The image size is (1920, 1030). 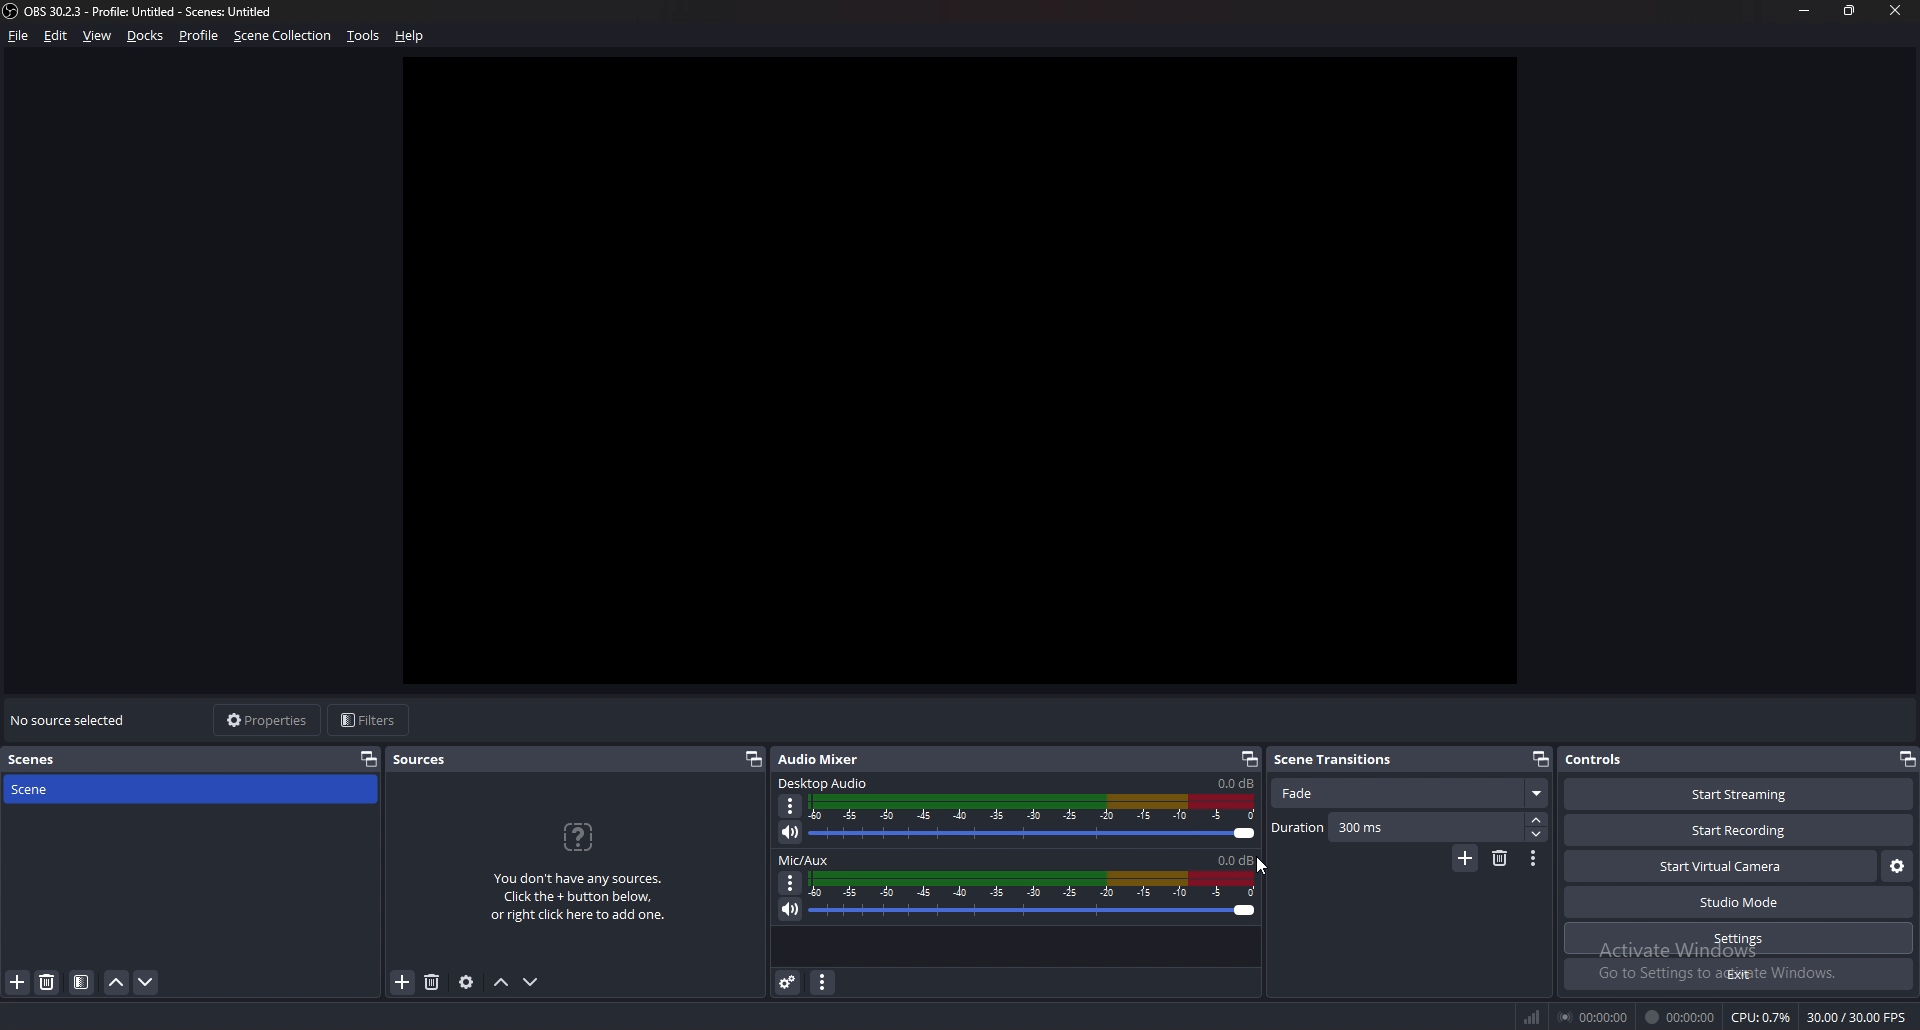 I want to click on 00:00:00, so click(x=1682, y=1017).